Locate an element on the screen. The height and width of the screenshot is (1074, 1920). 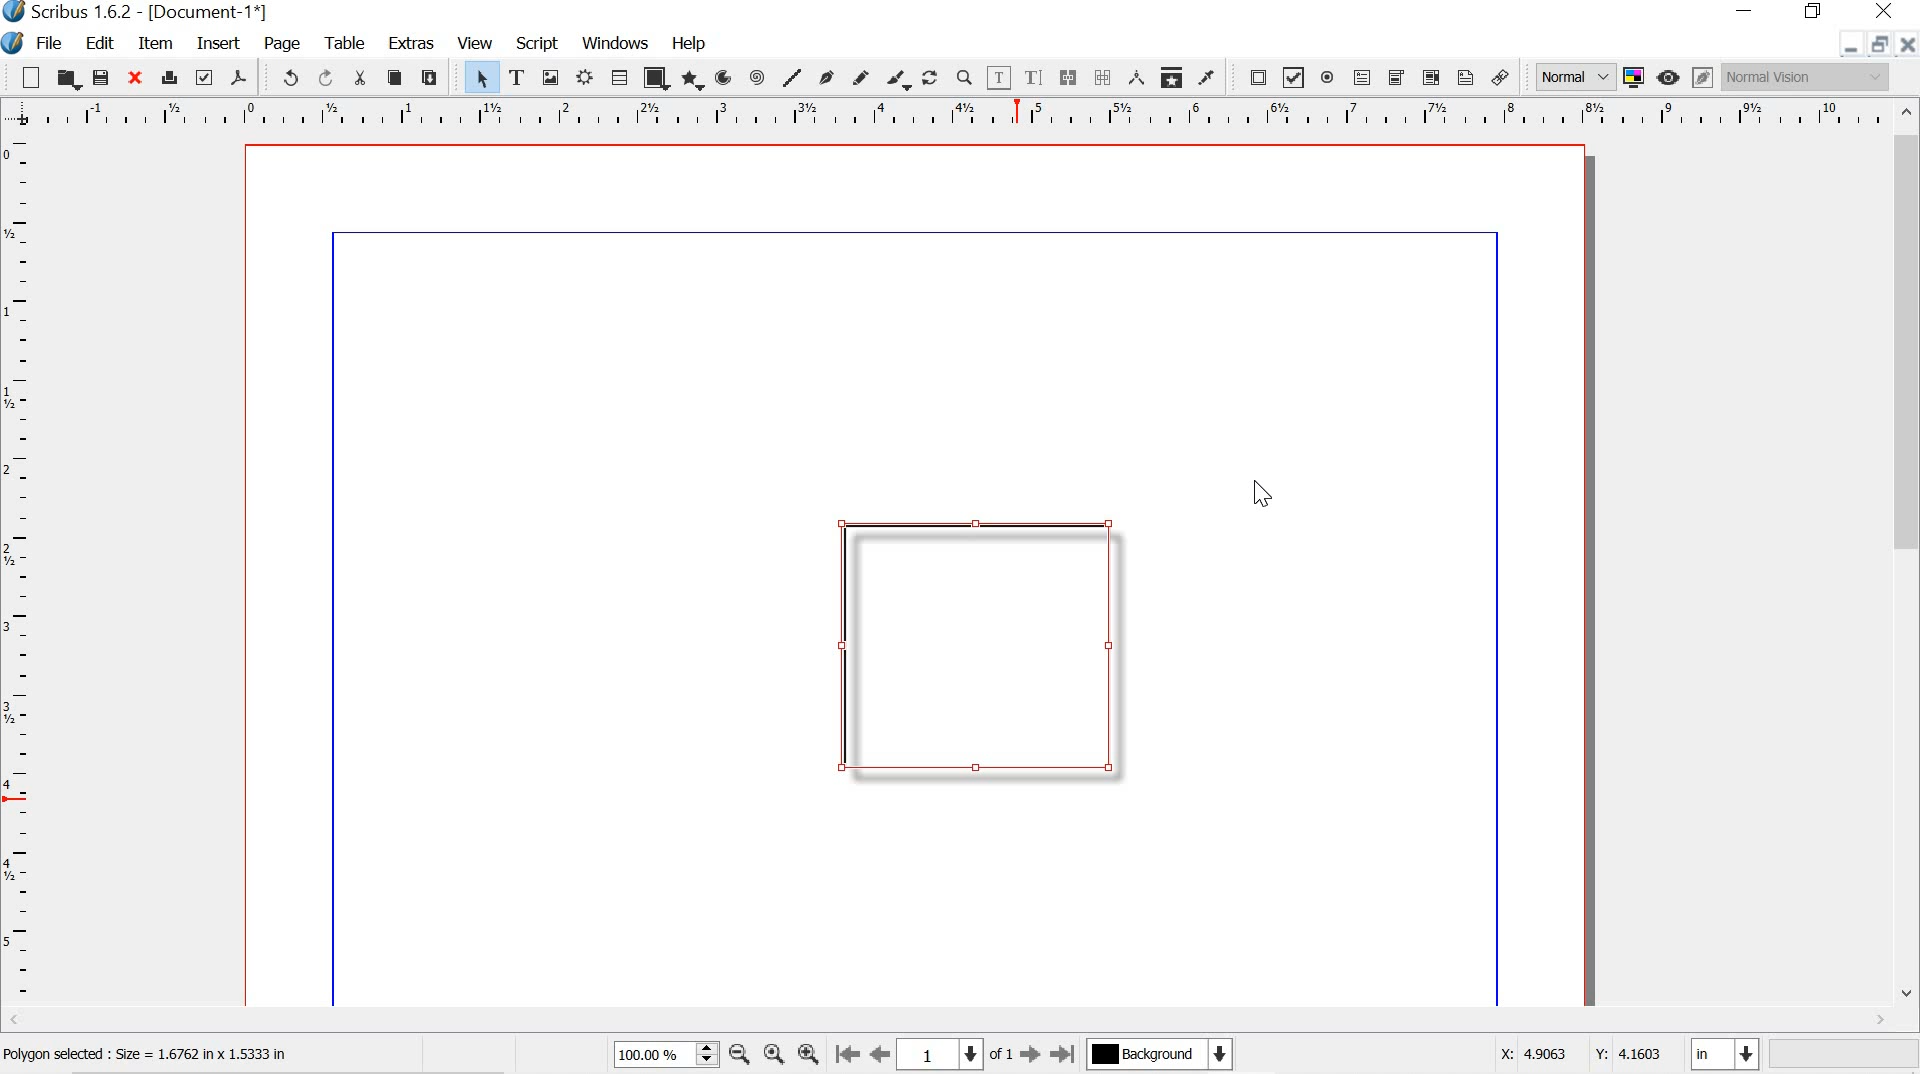
PREVIEW MODE is located at coordinates (1669, 77).